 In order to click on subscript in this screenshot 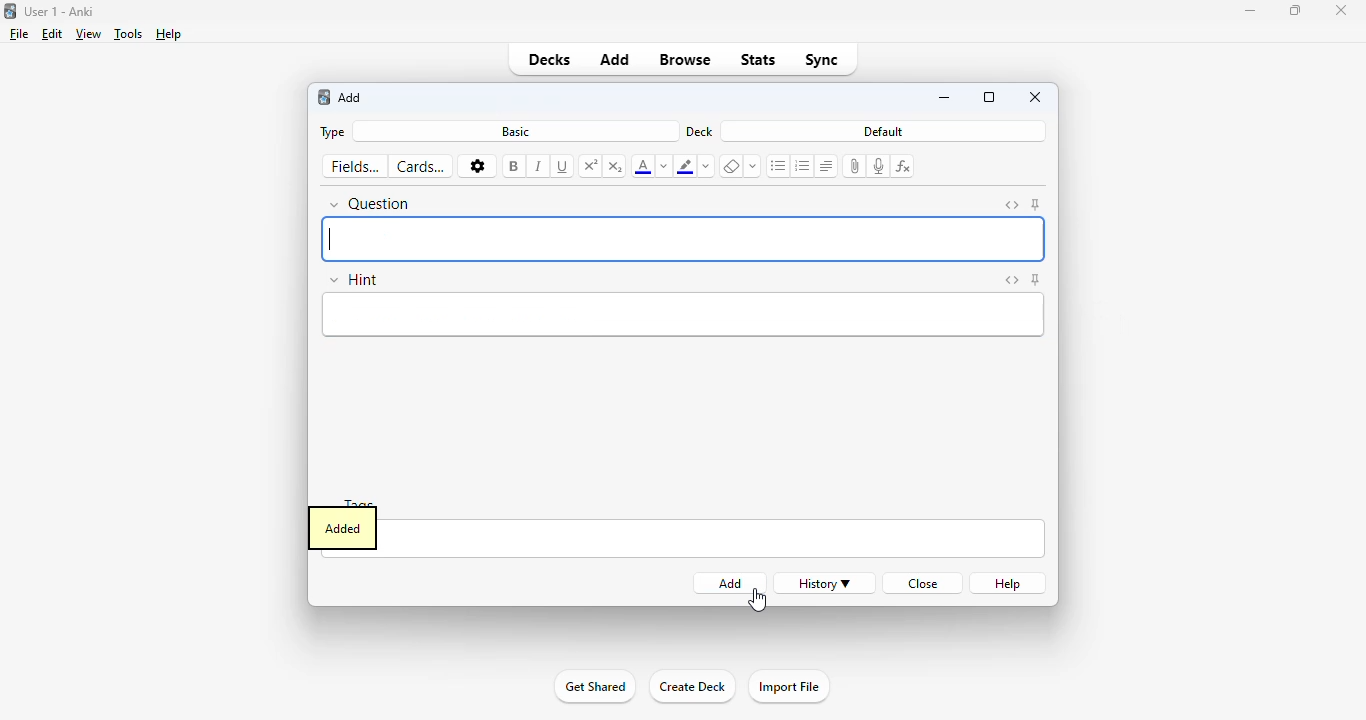, I will do `click(616, 168)`.